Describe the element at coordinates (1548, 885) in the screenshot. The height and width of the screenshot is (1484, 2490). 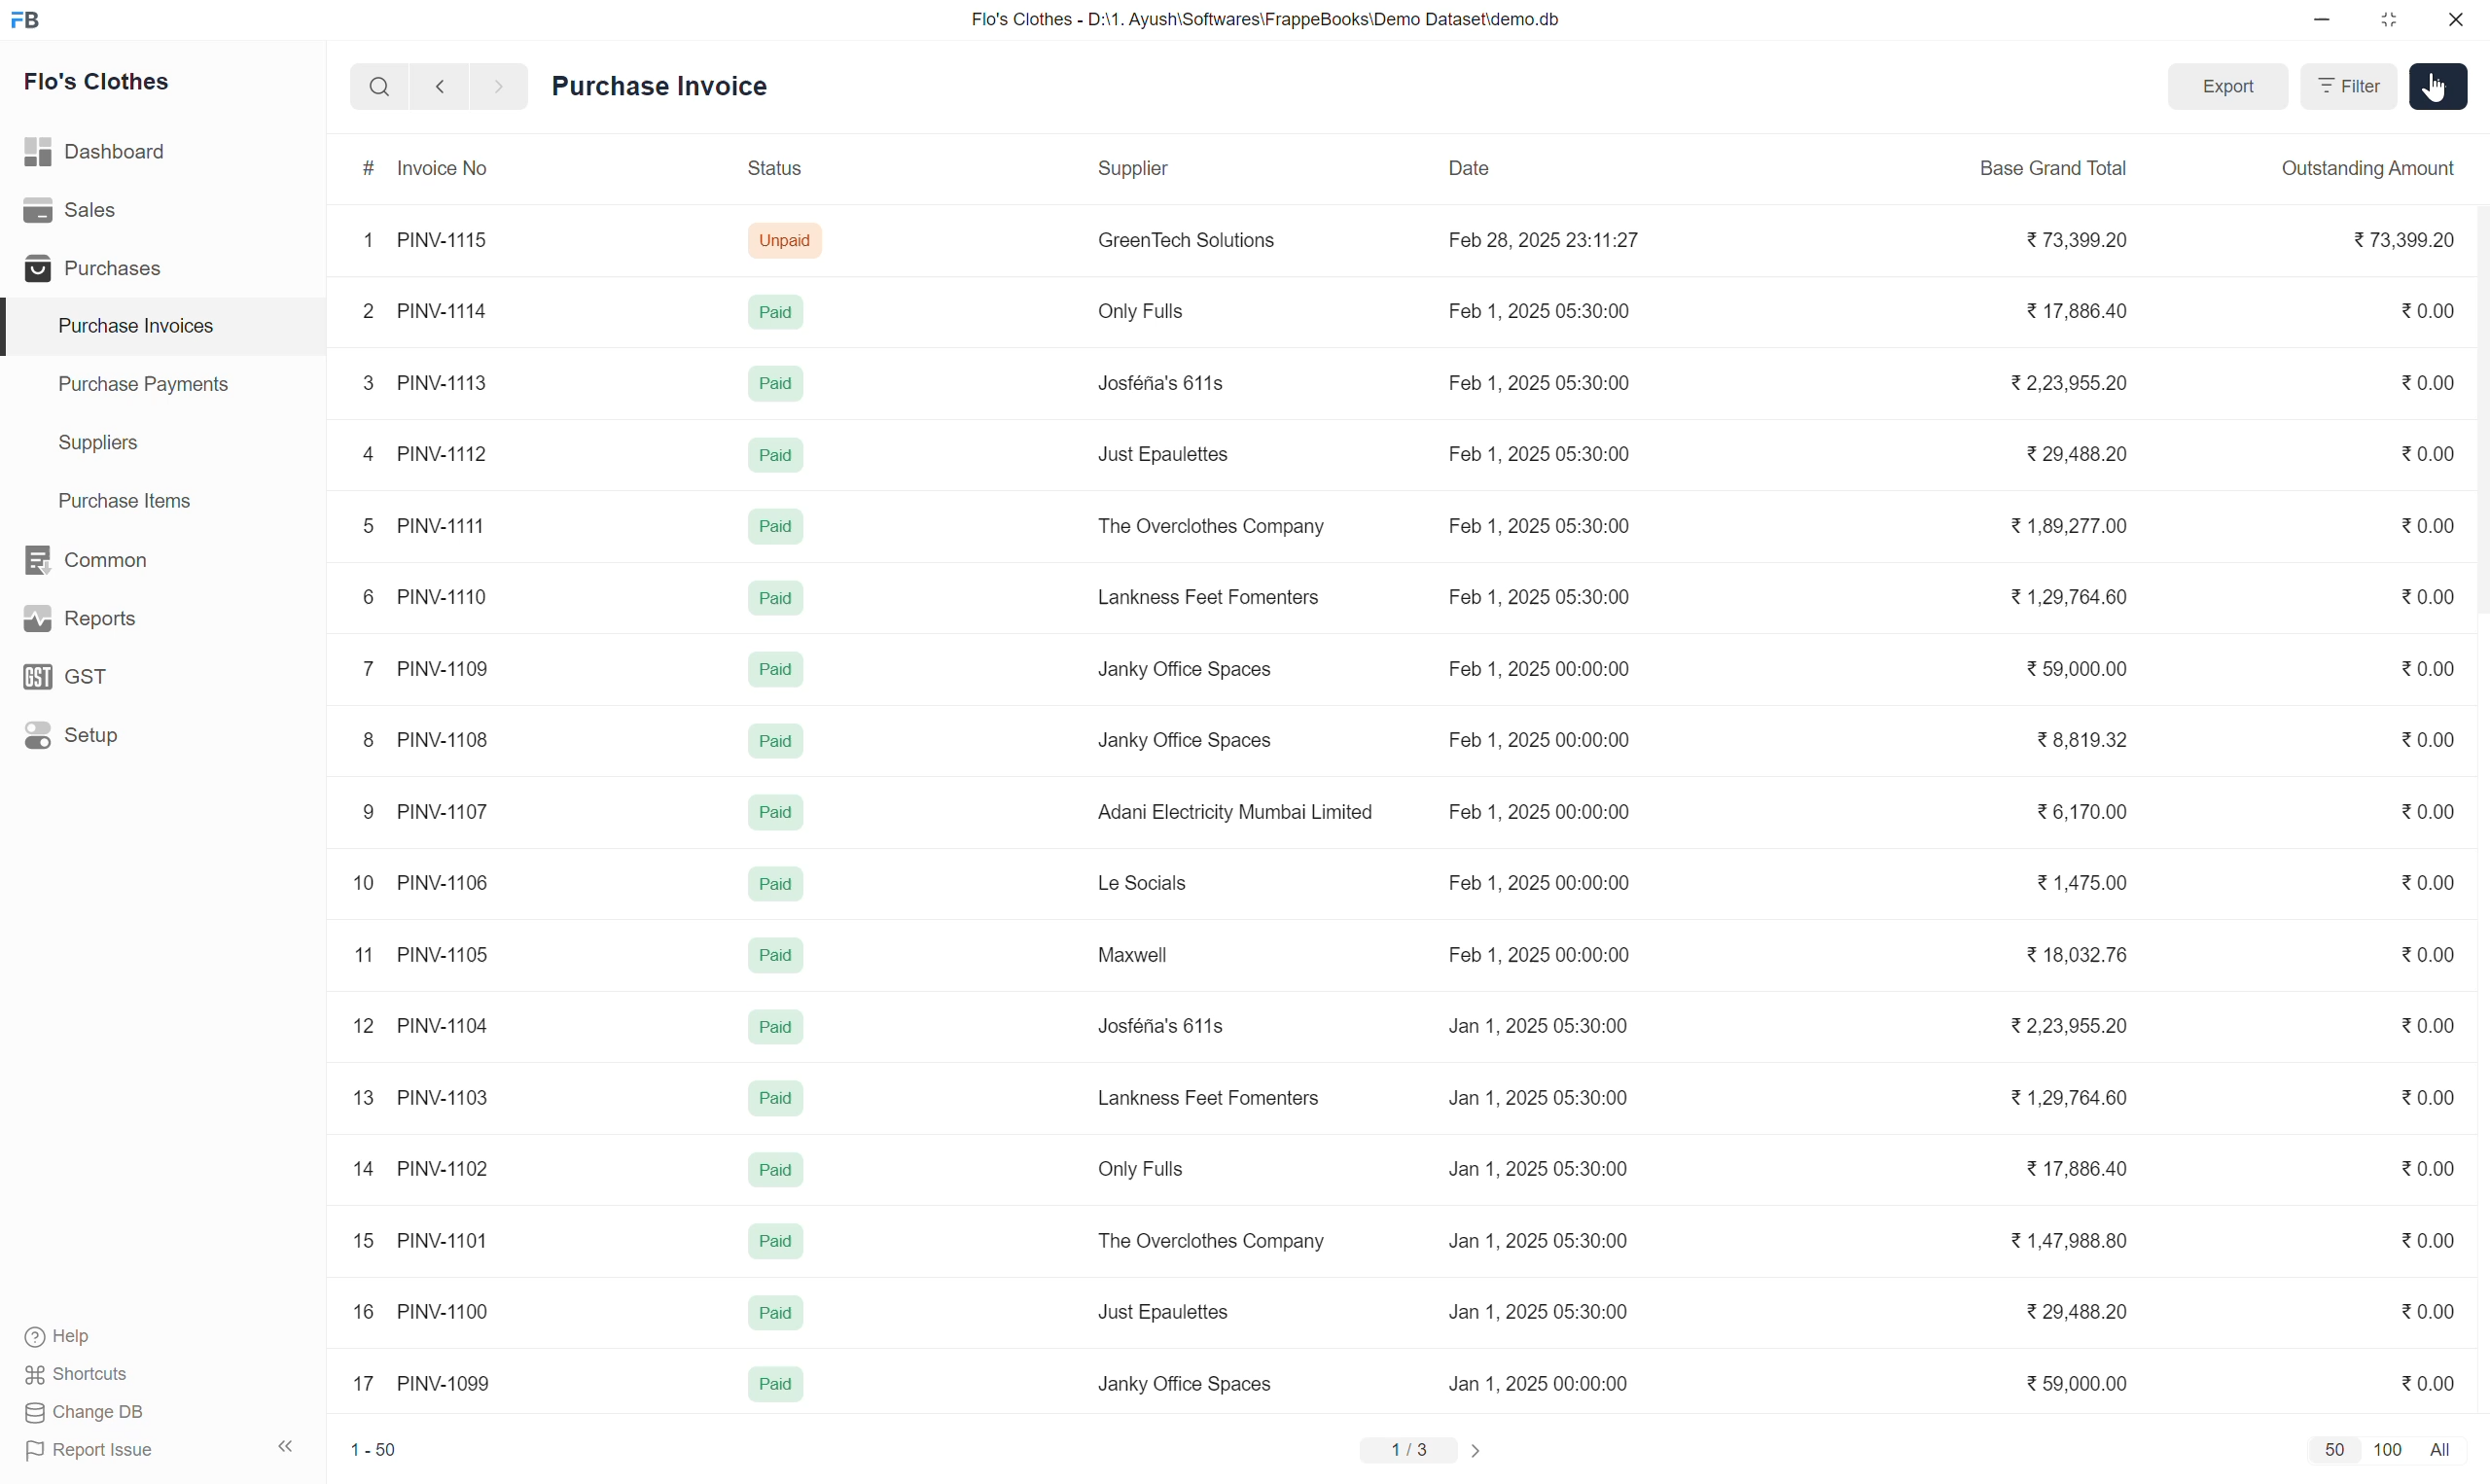
I see `Feb 1, 2025 00:00:00` at that location.